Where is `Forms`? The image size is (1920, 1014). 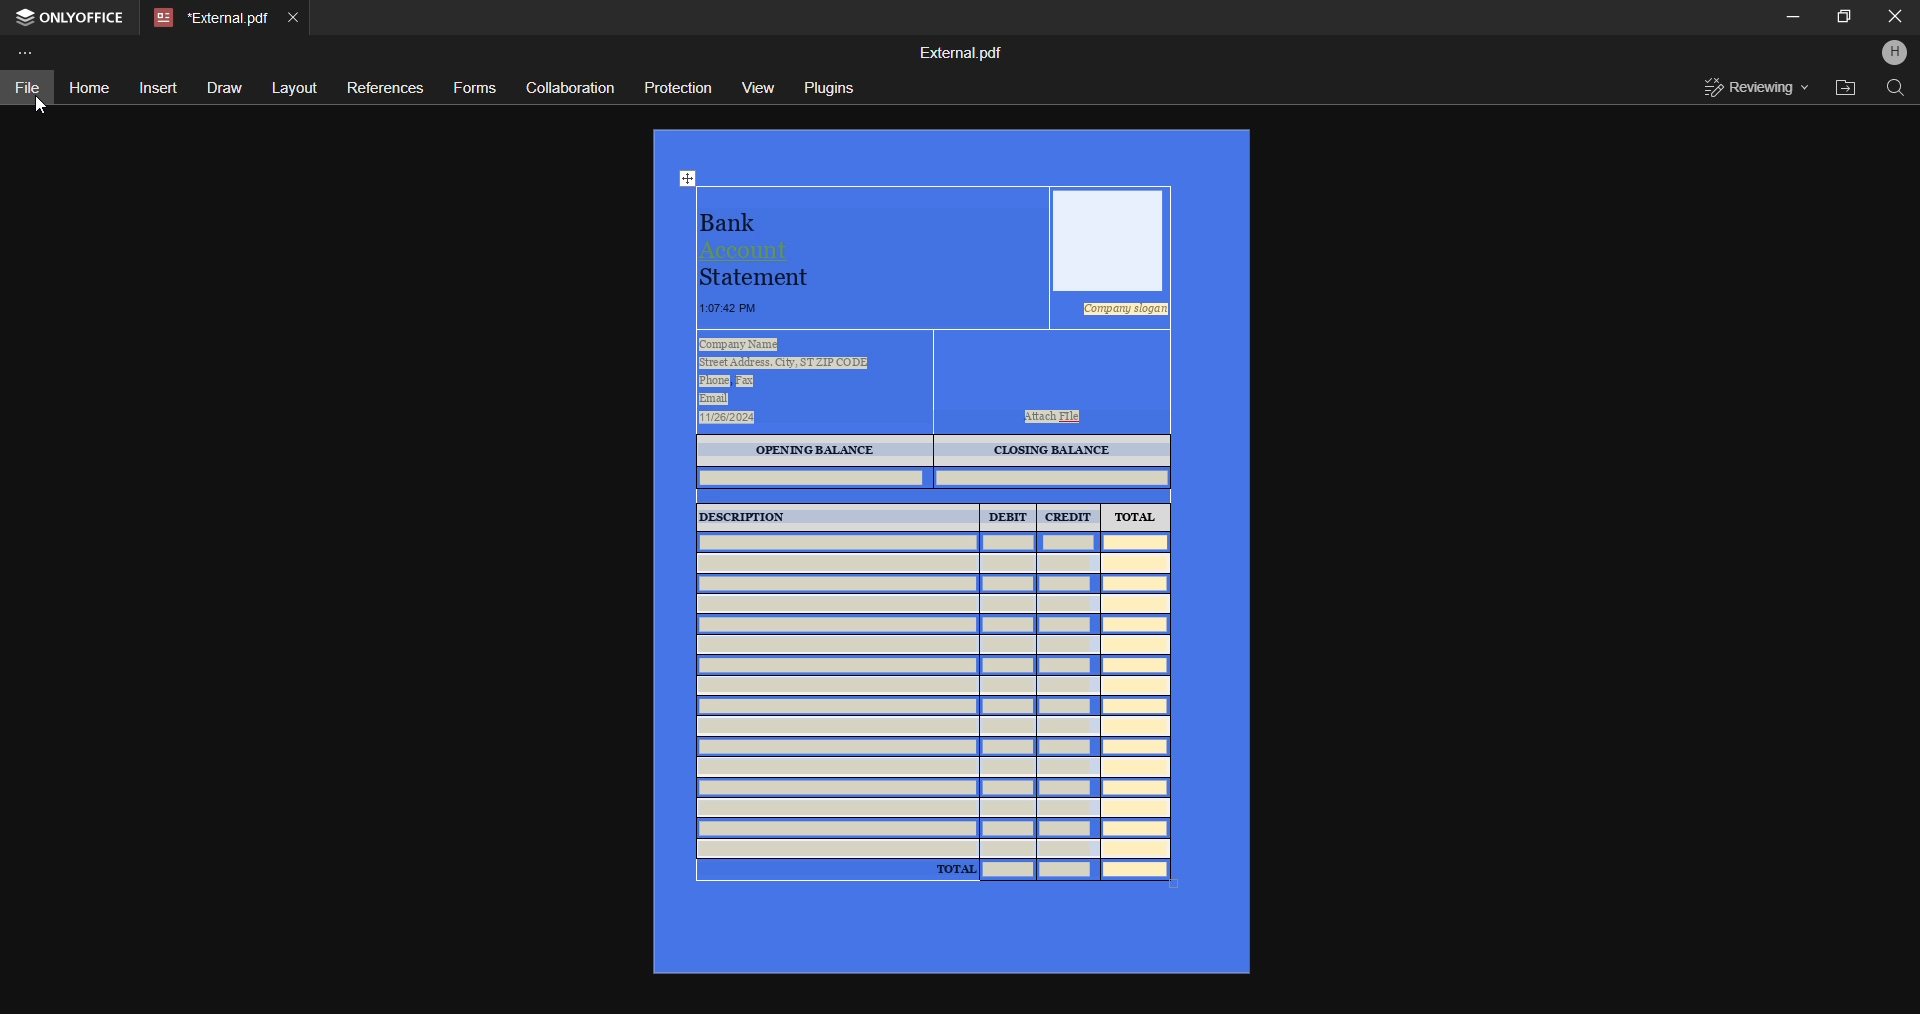 Forms is located at coordinates (474, 86).